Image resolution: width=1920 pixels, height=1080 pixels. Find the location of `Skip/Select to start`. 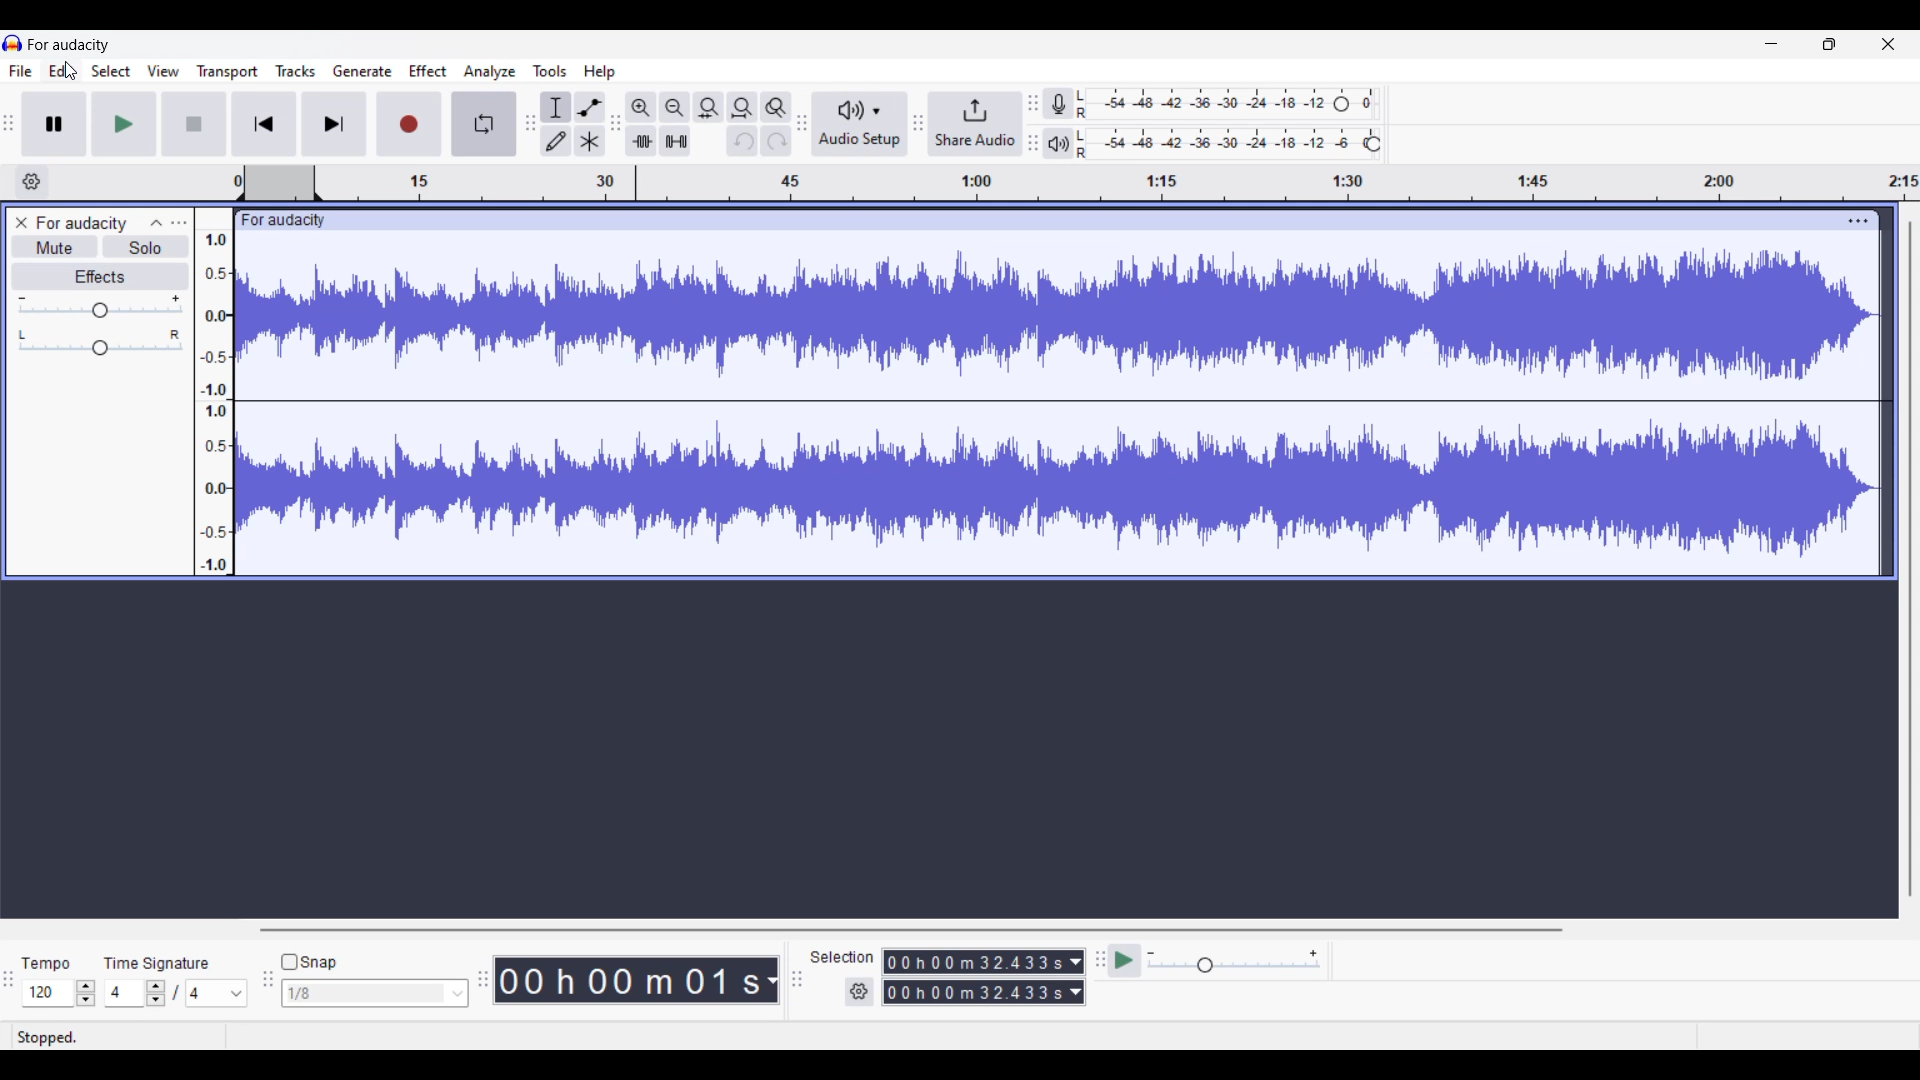

Skip/Select to start is located at coordinates (264, 124).